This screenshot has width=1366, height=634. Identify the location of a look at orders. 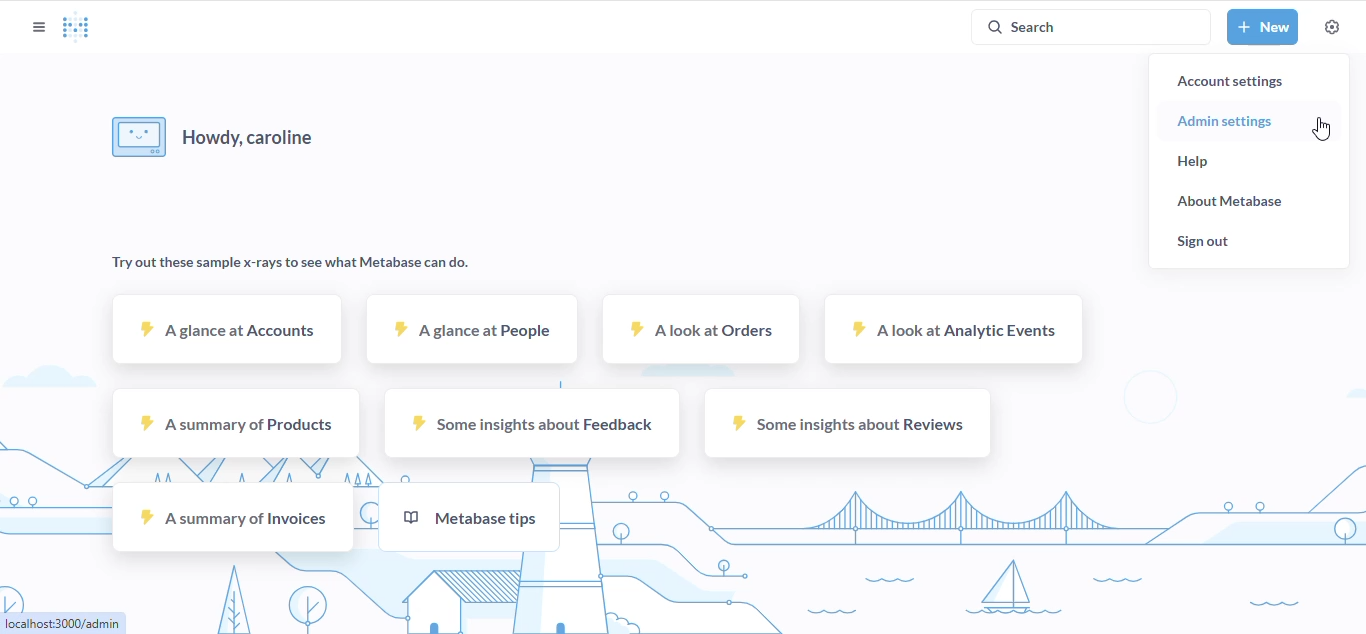
(701, 330).